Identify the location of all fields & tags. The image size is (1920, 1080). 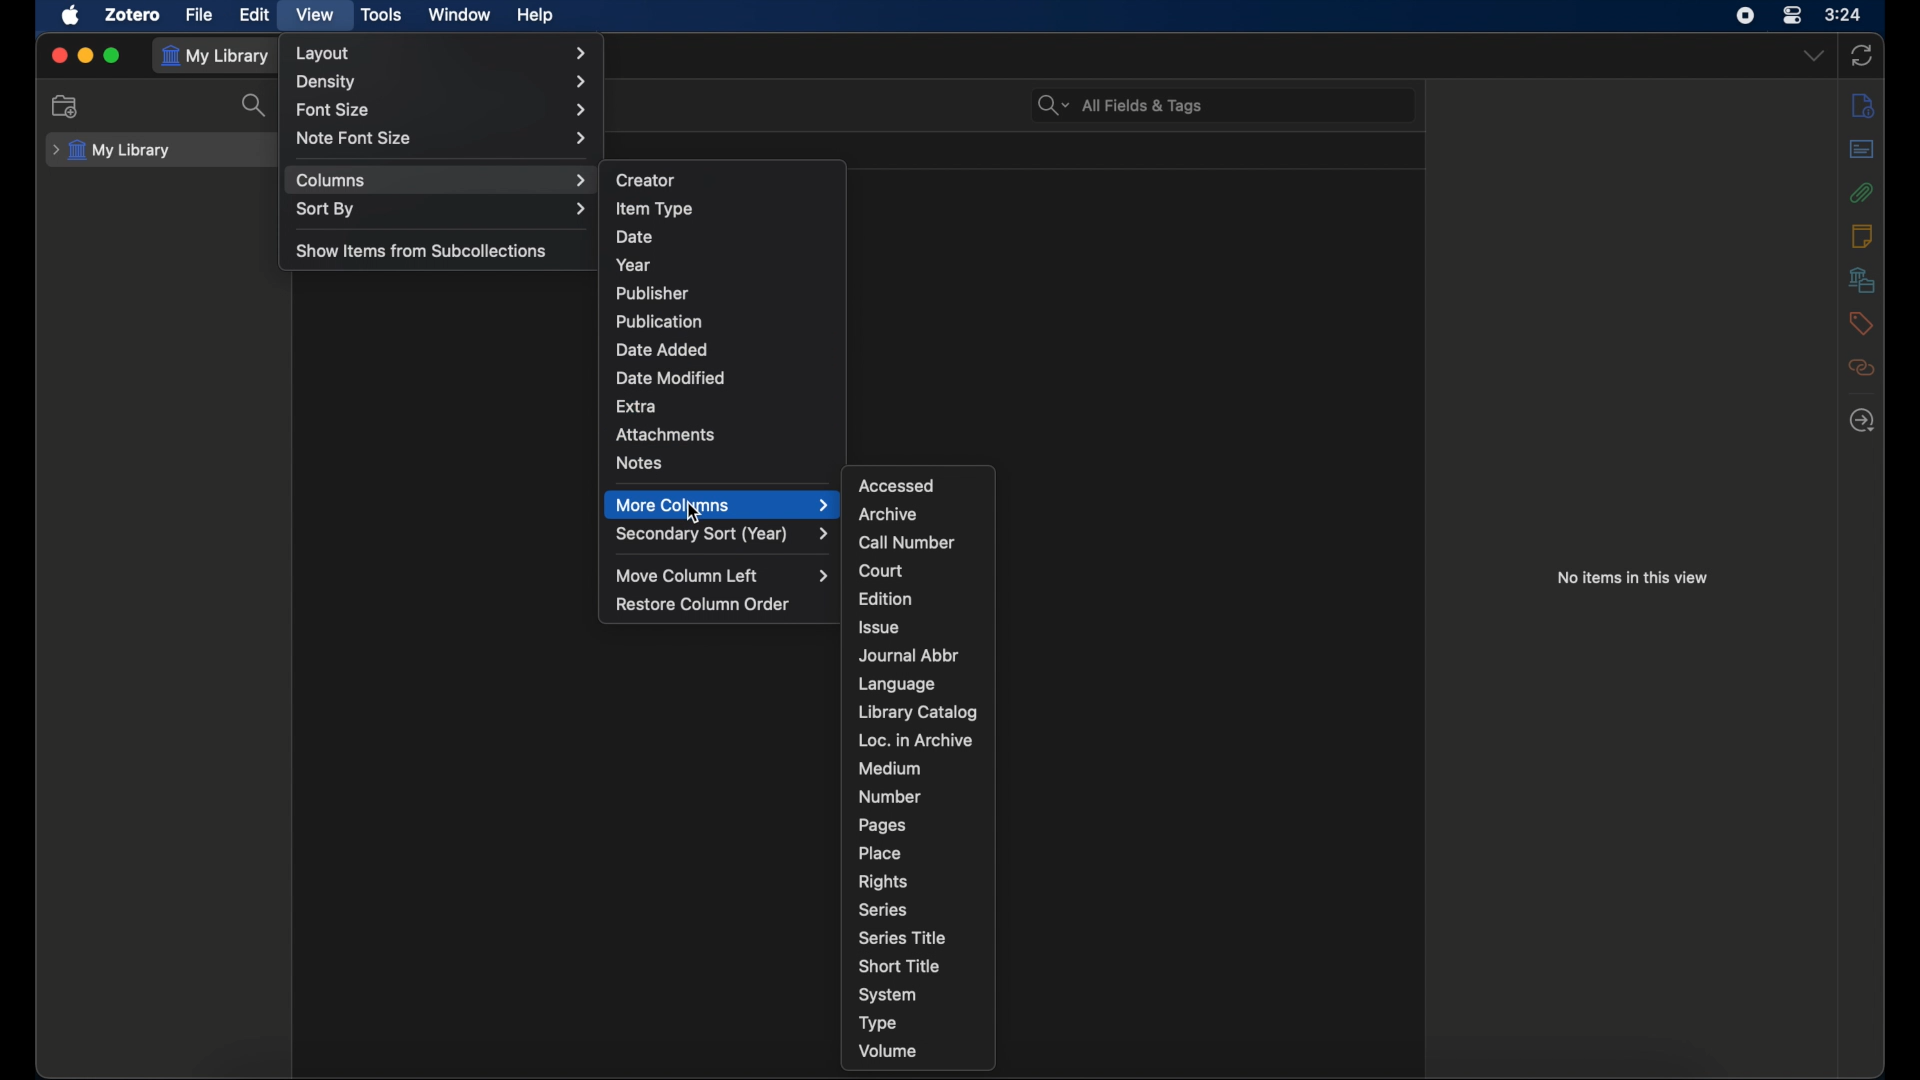
(1121, 105).